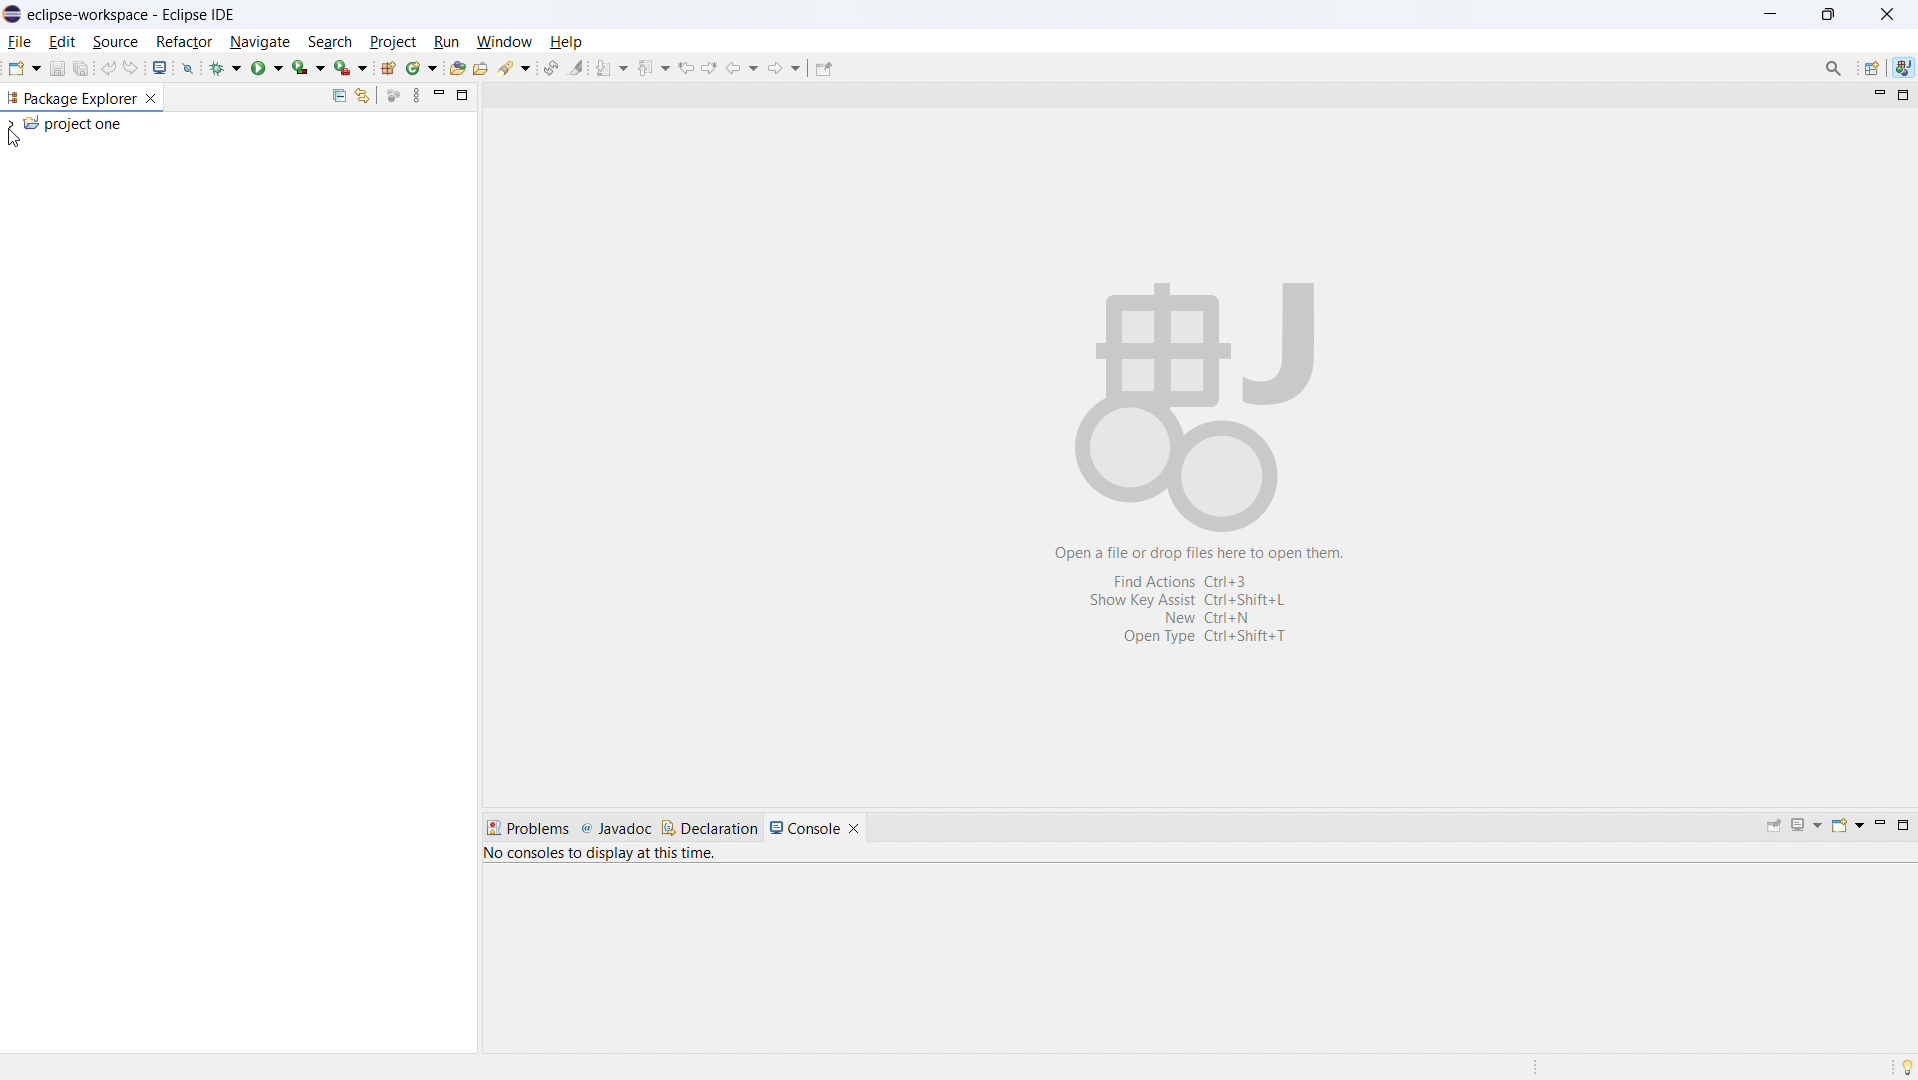 The height and width of the screenshot is (1080, 1918). I want to click on previous annotation , so click(653, 68).